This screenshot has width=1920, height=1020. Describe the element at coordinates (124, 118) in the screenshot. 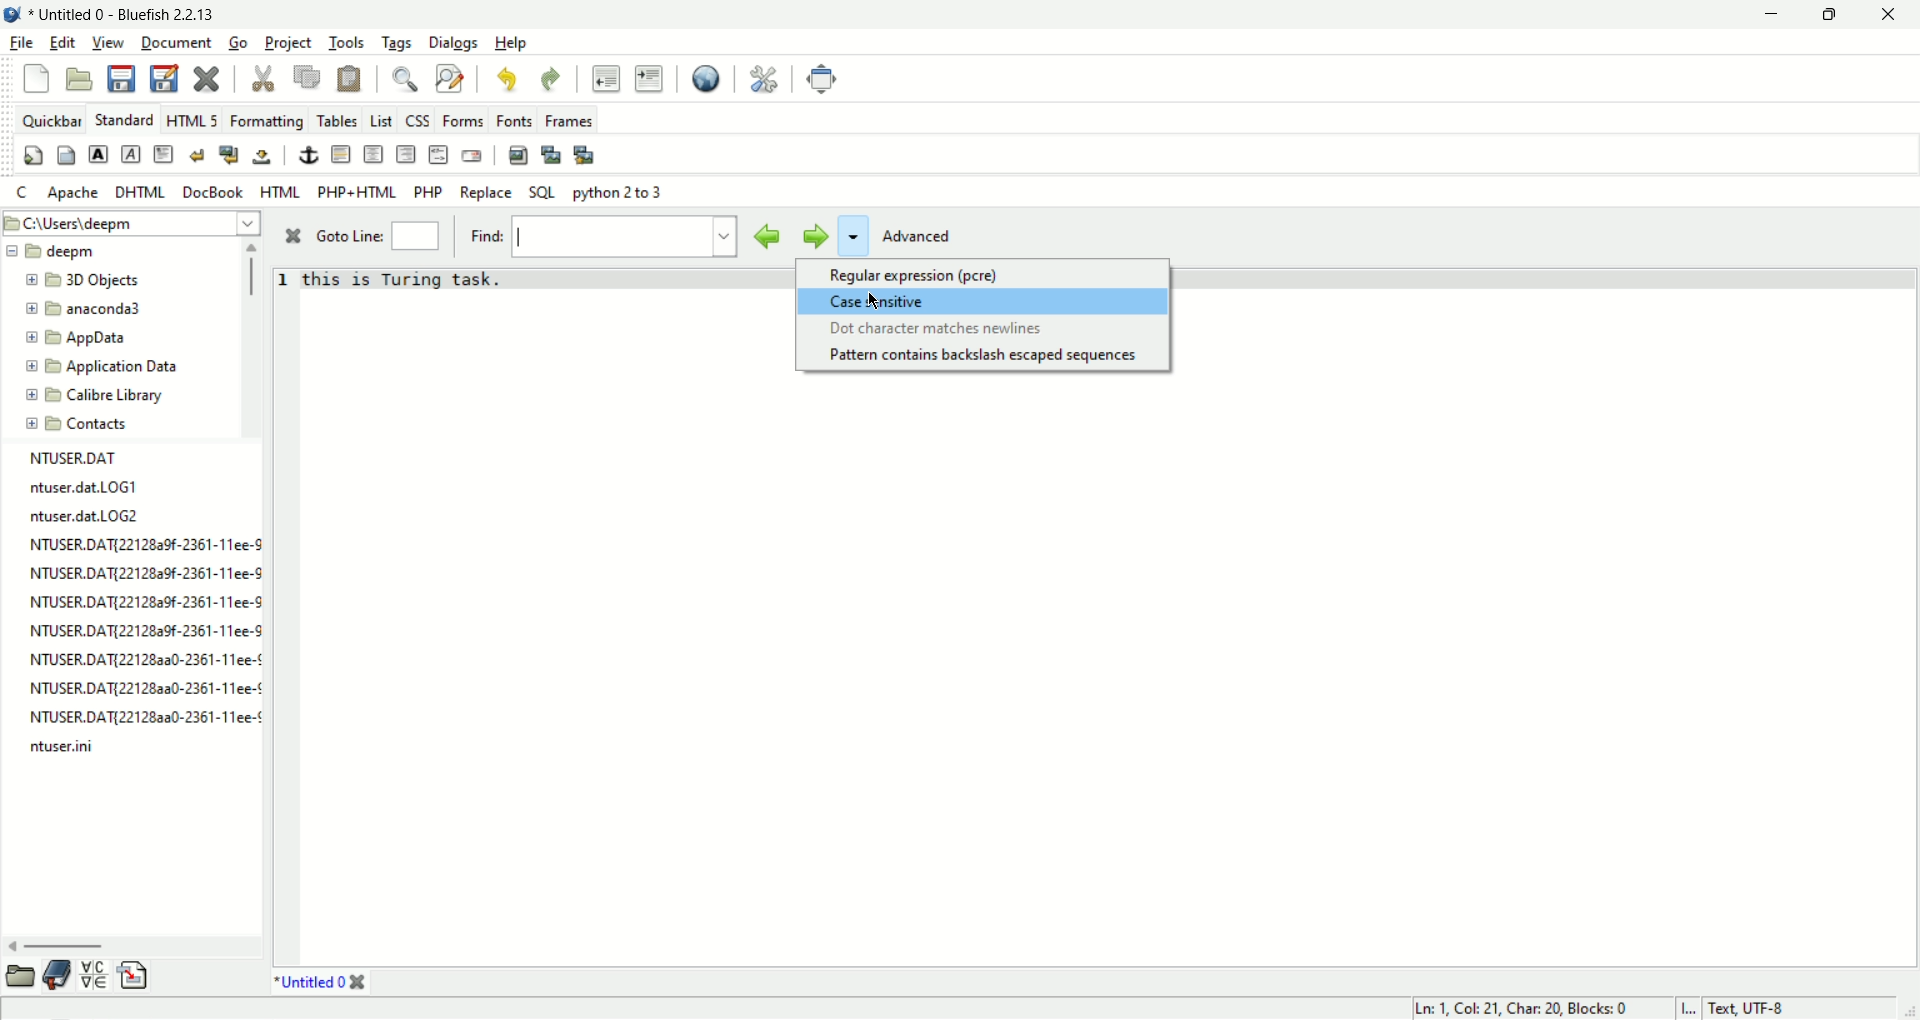

I see `standard` at that location.